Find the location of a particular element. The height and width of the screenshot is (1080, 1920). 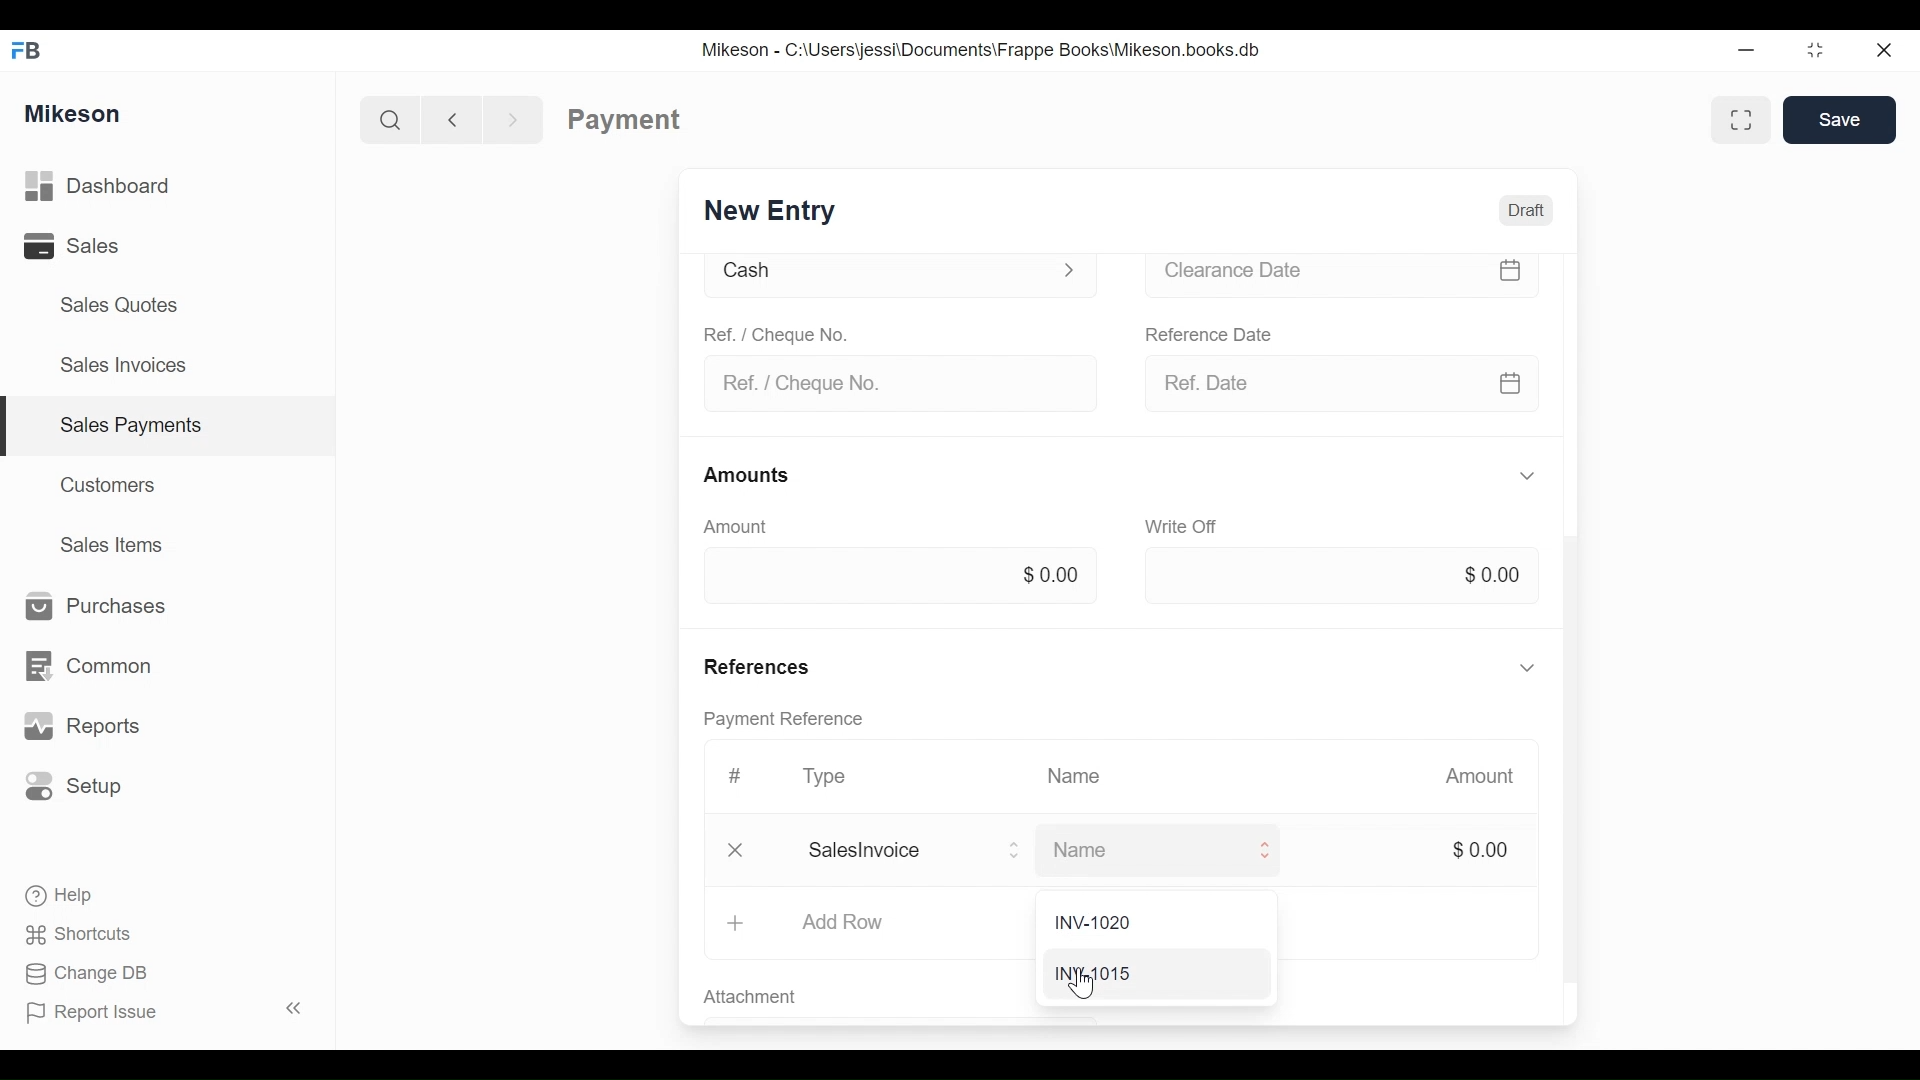

$0.00 is located at coordinates (1053, 578).